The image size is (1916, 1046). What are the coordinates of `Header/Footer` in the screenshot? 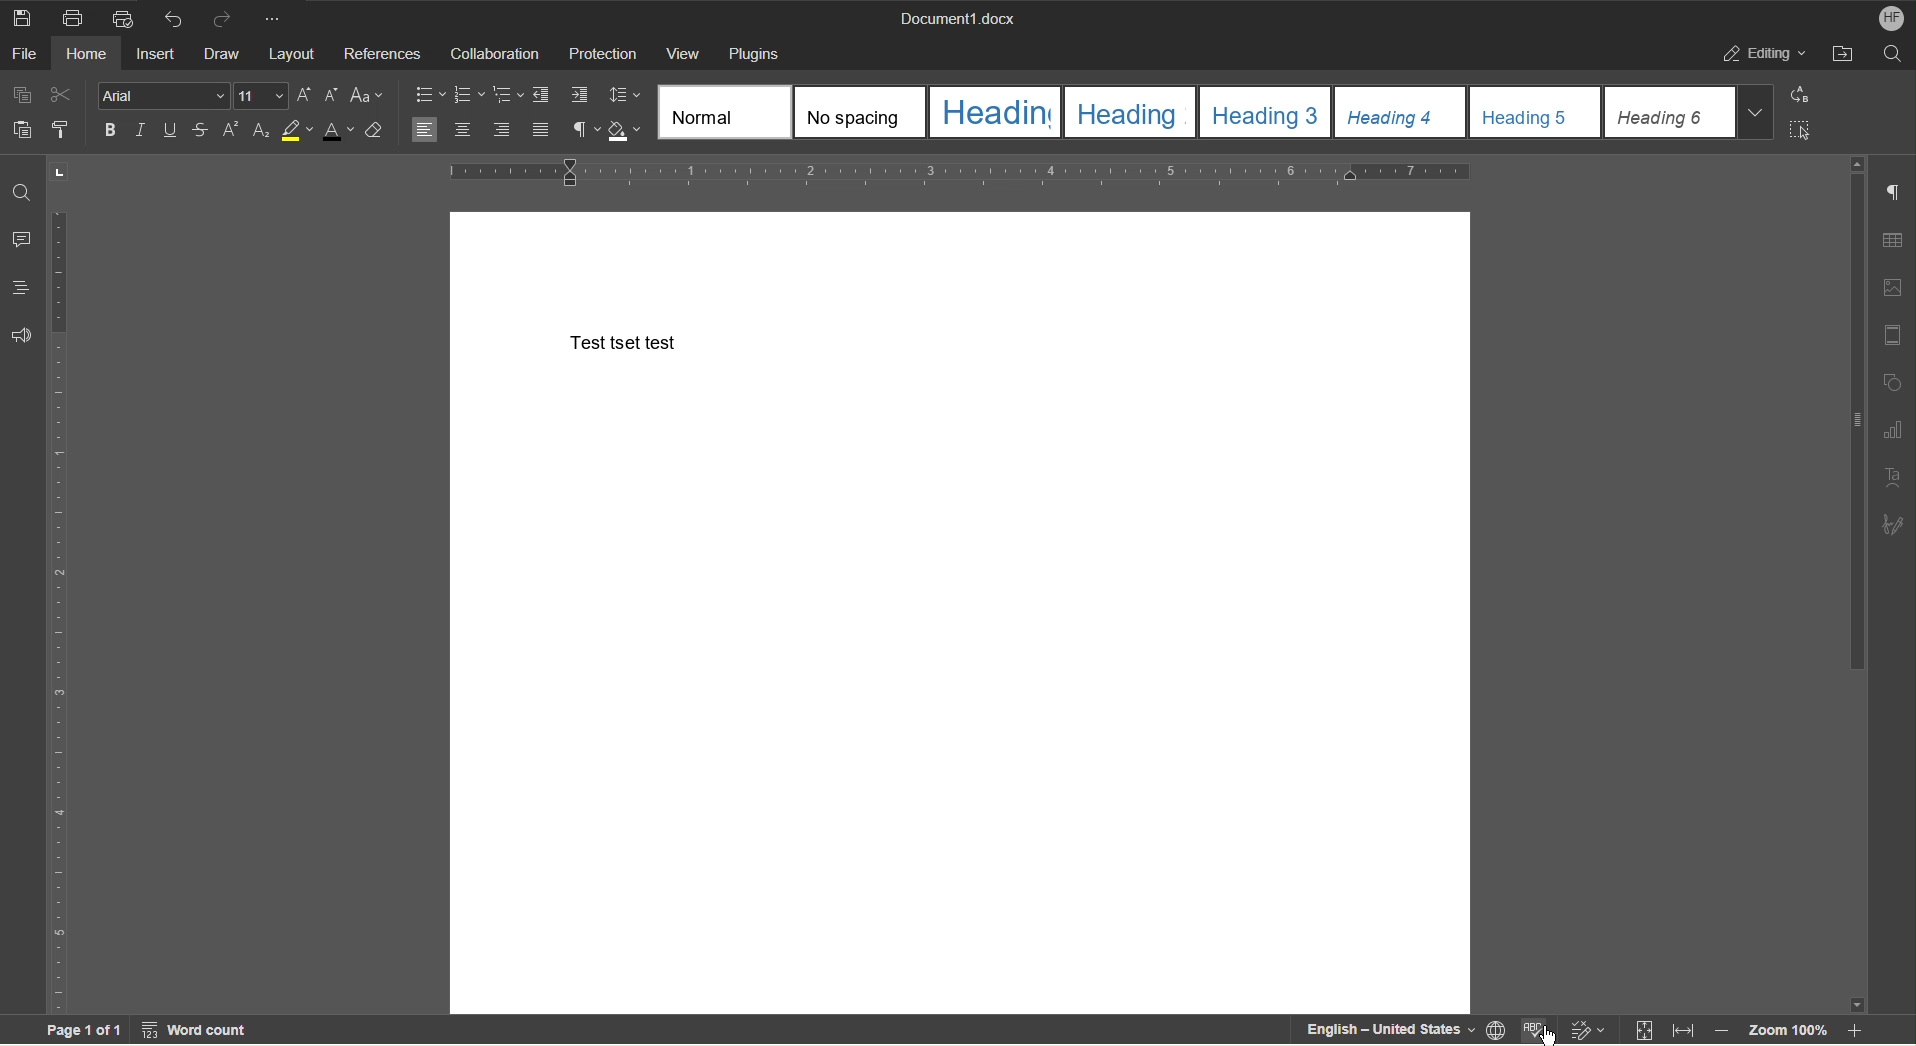 It's located at (1894, 335).